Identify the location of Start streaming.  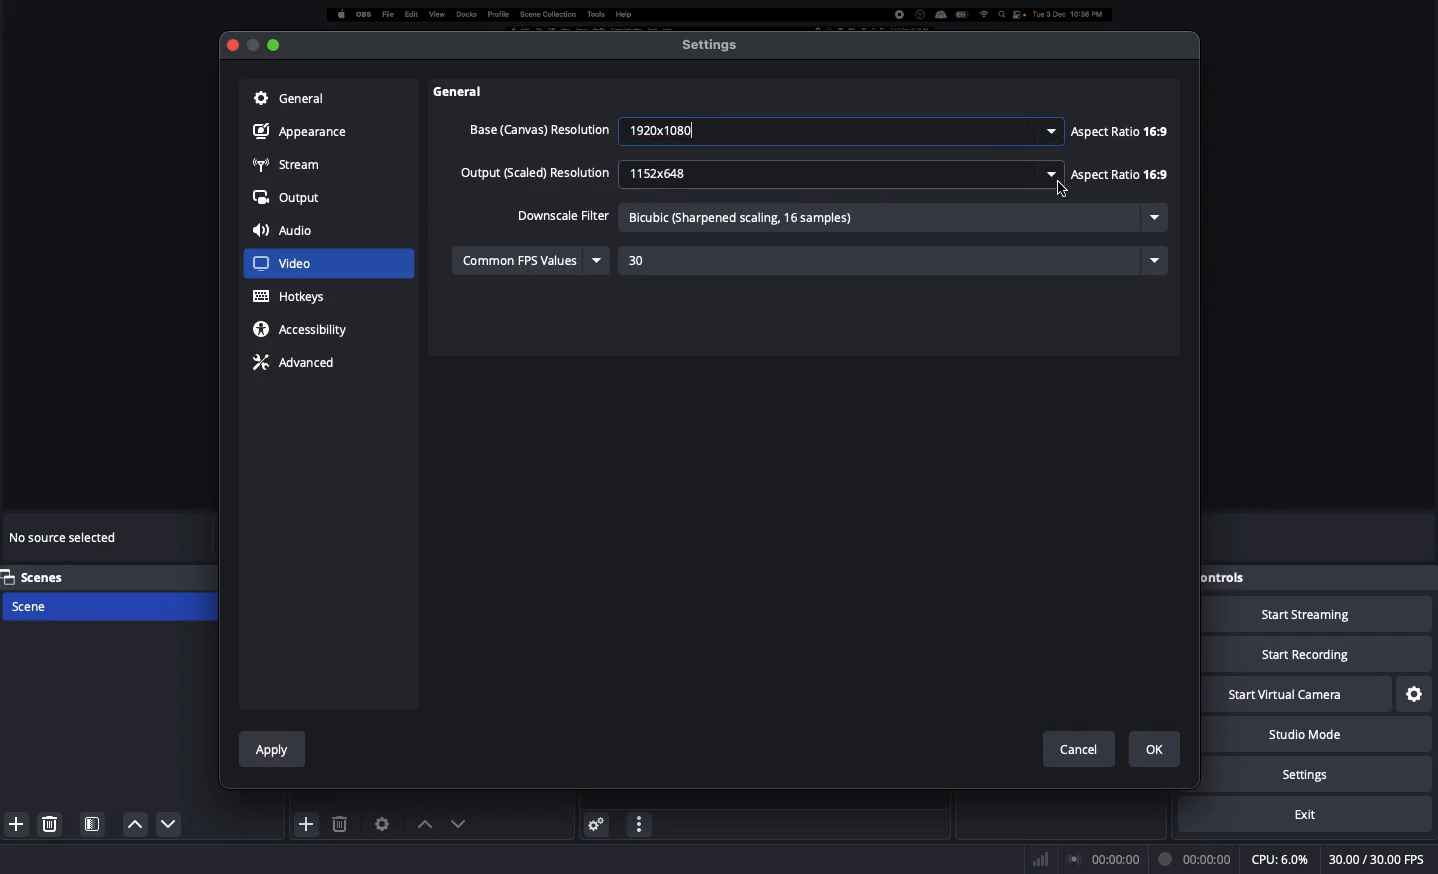
(1318, 616).